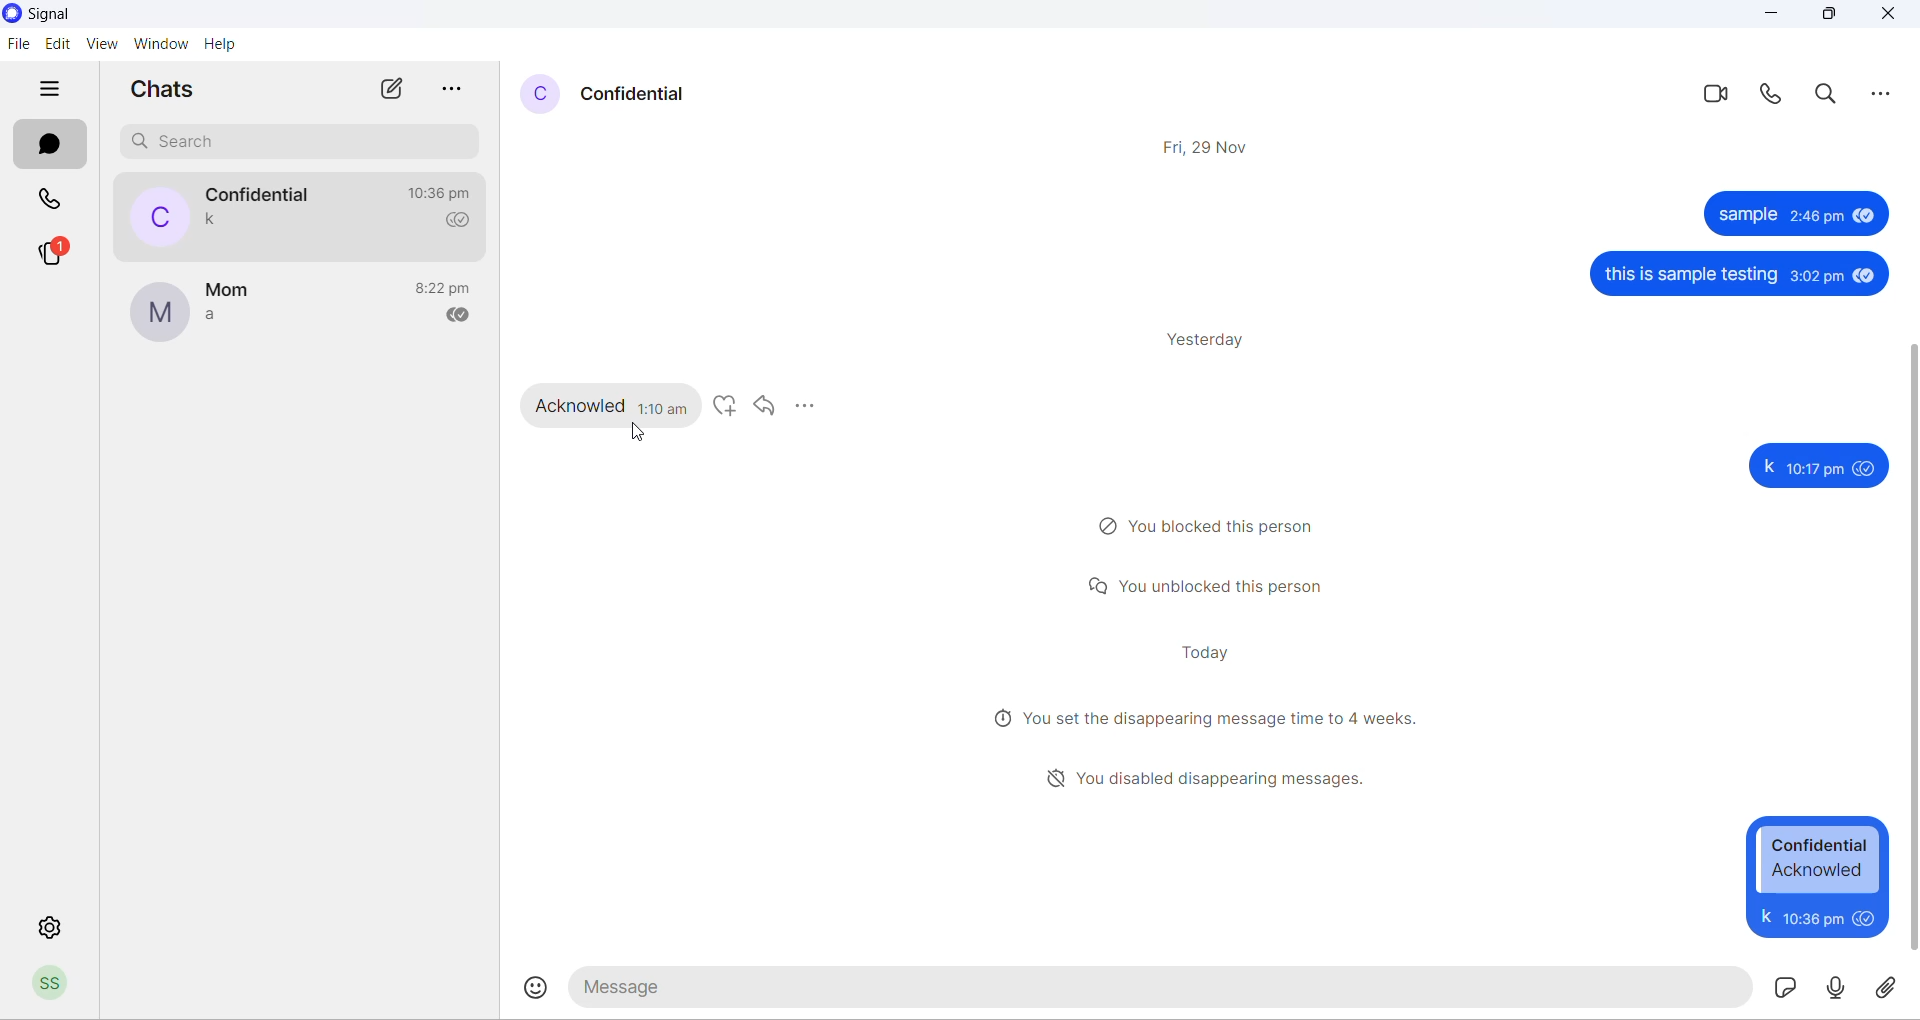 Image resolution: width=1920 pixels, height=1020 pixels. What do you see at coordinates (1815, 216) in the screenshot?
I see `2:46 pm` at bounding box center [1815, 216].